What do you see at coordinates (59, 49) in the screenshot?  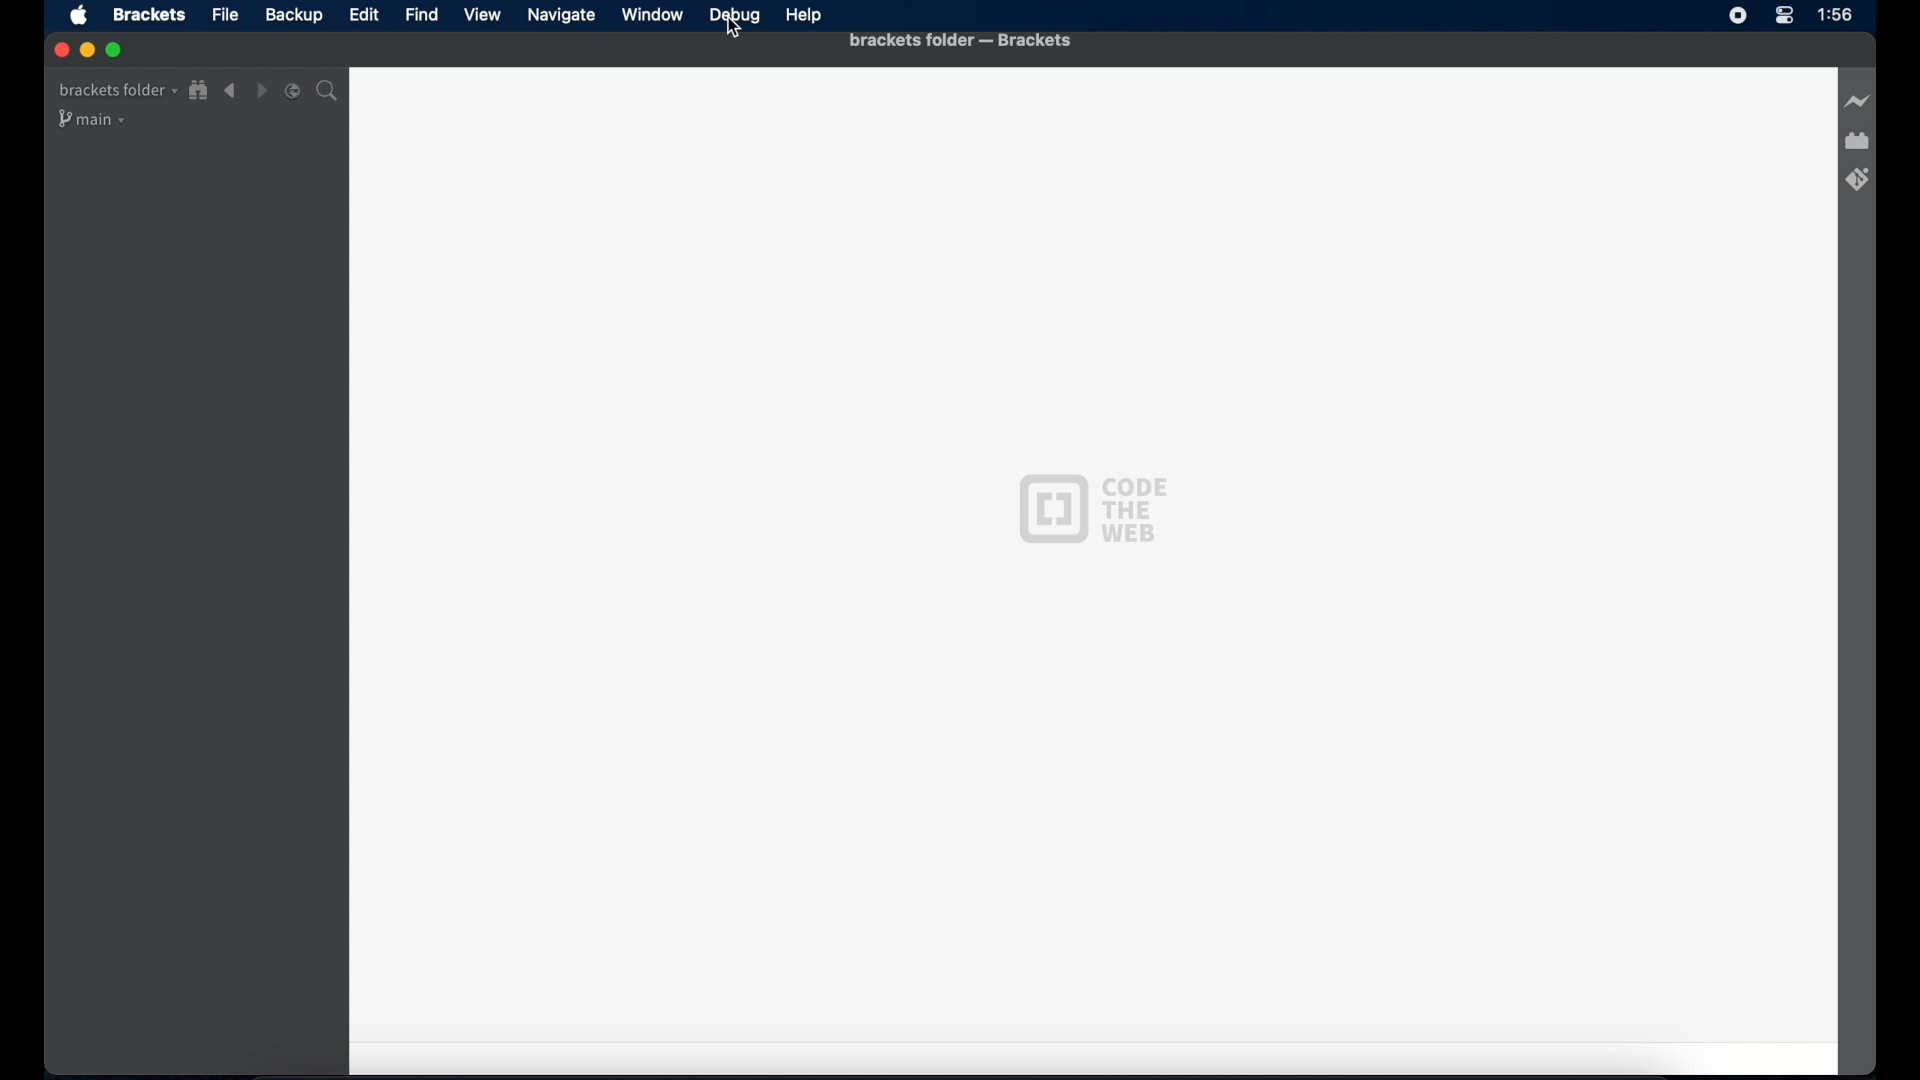 I see `close` at bounding box center [59, 49].